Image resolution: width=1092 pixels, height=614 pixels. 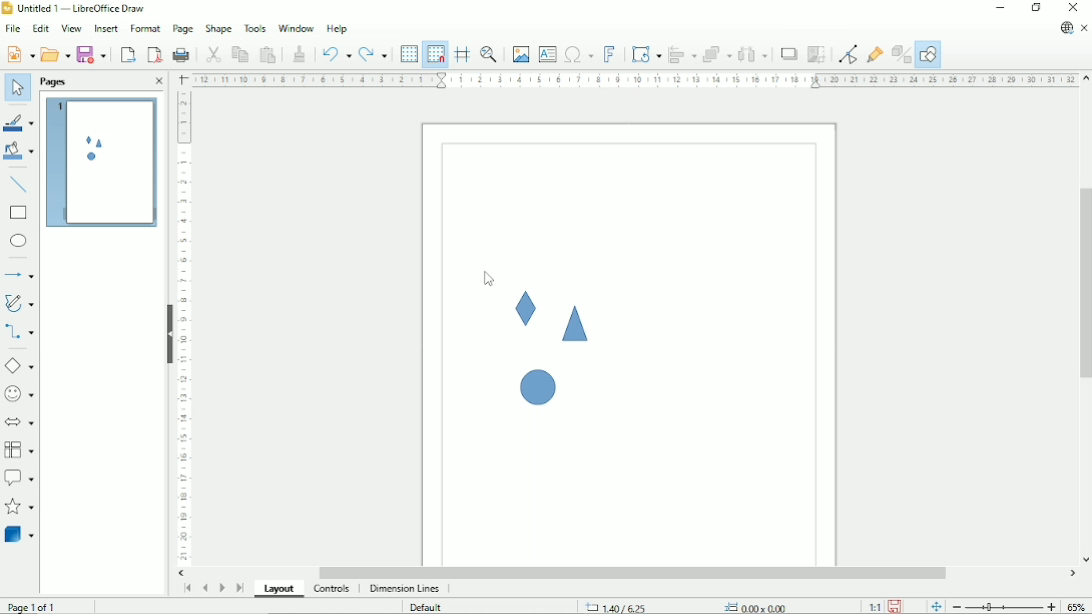 I want to click on Zoom out/in, so click(x=1003, y=607).